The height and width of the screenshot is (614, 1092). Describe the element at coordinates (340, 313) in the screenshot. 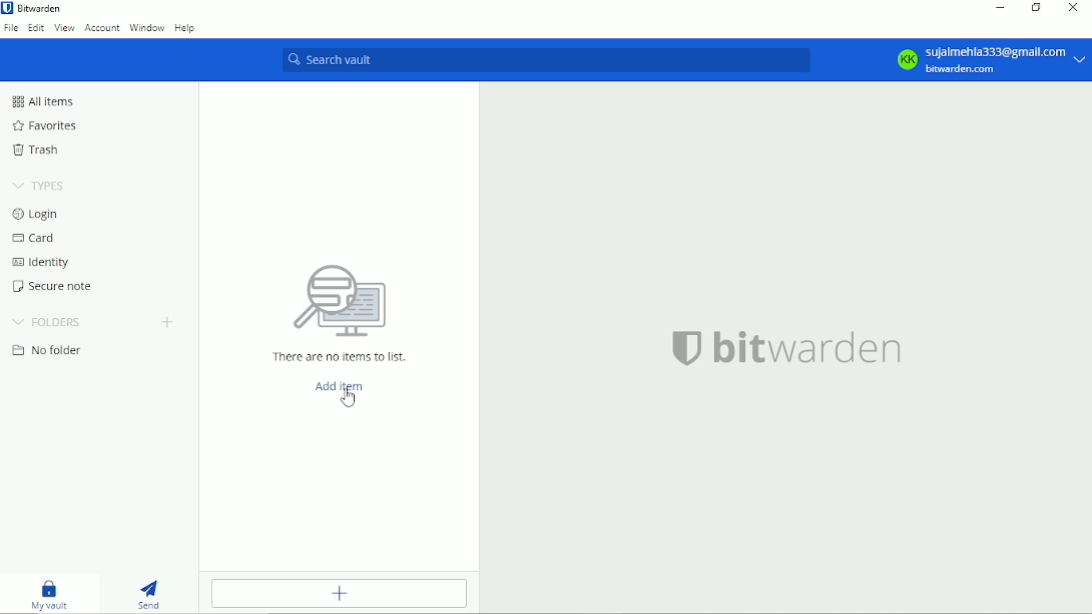

I see `There are no items to list` at that location.